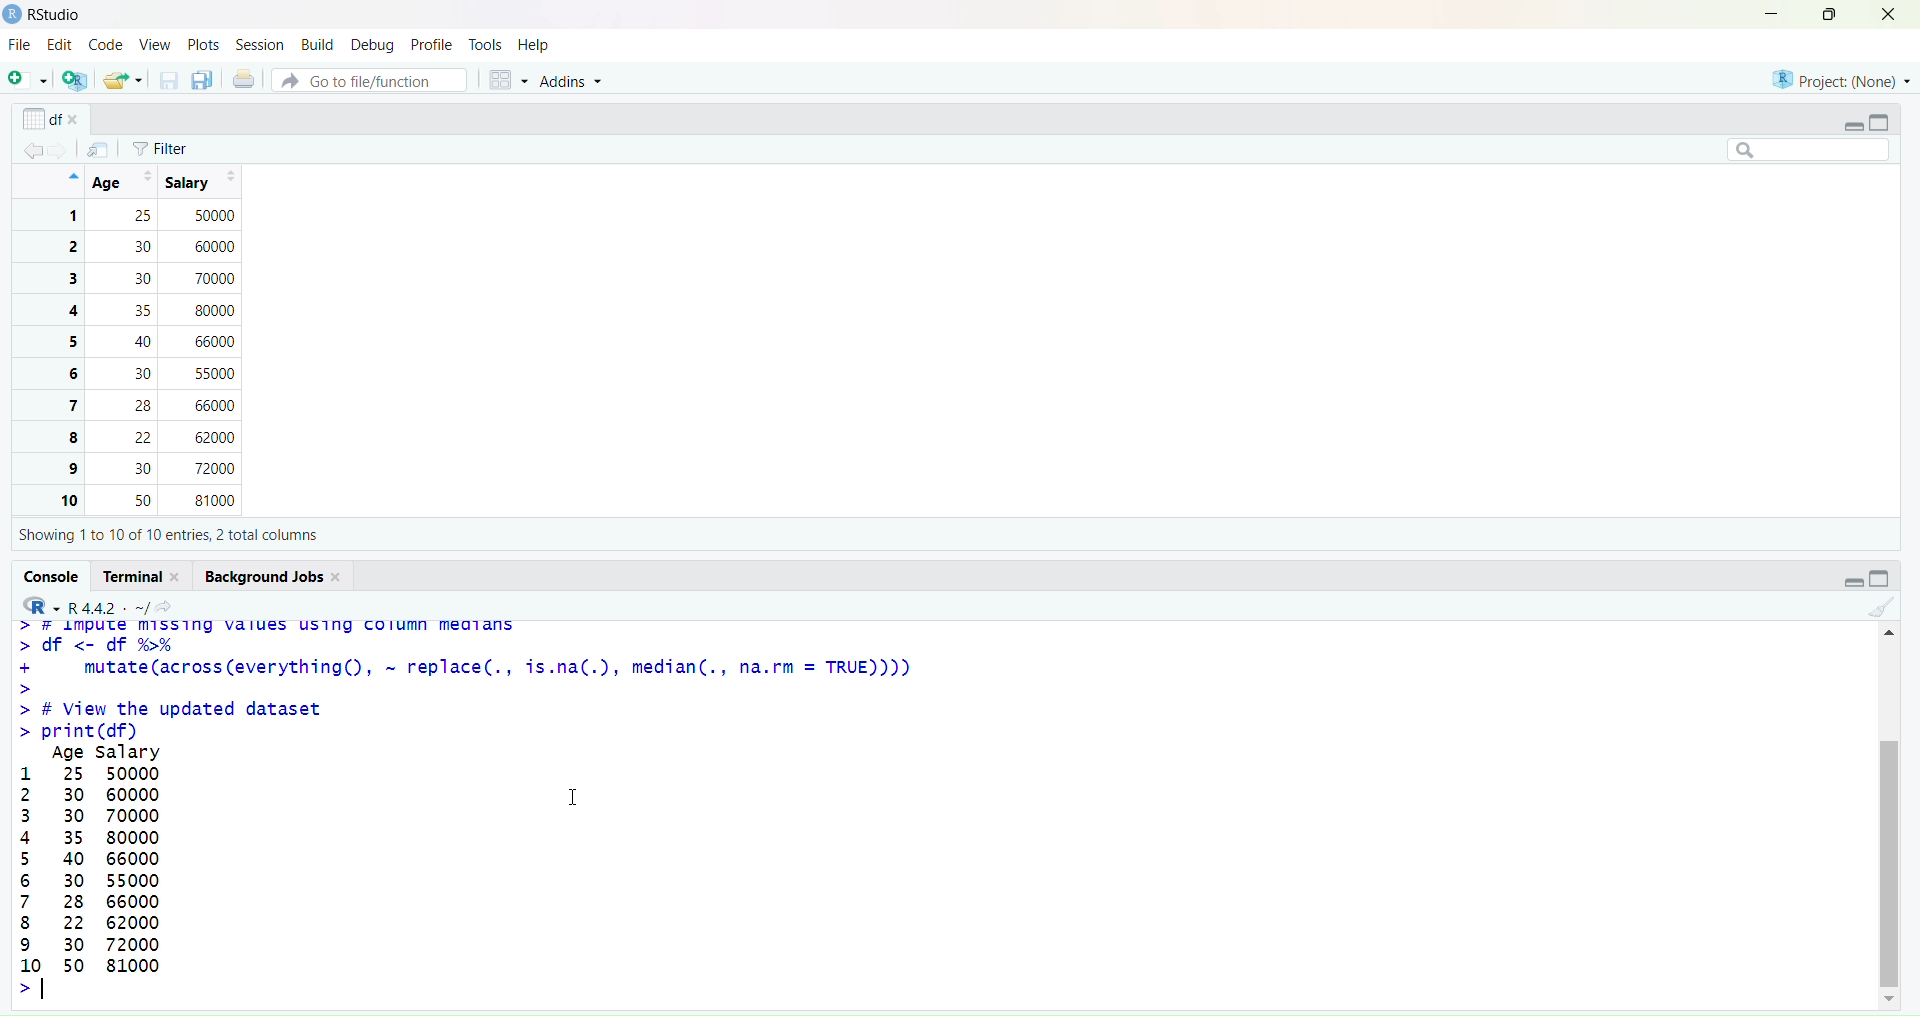 Image resolution: width=1920 pixels, height=1016 pixels. What do you see at coordinates (53, 118) in the screenshot?
I see `options of x` at bounding box center [53, 118].